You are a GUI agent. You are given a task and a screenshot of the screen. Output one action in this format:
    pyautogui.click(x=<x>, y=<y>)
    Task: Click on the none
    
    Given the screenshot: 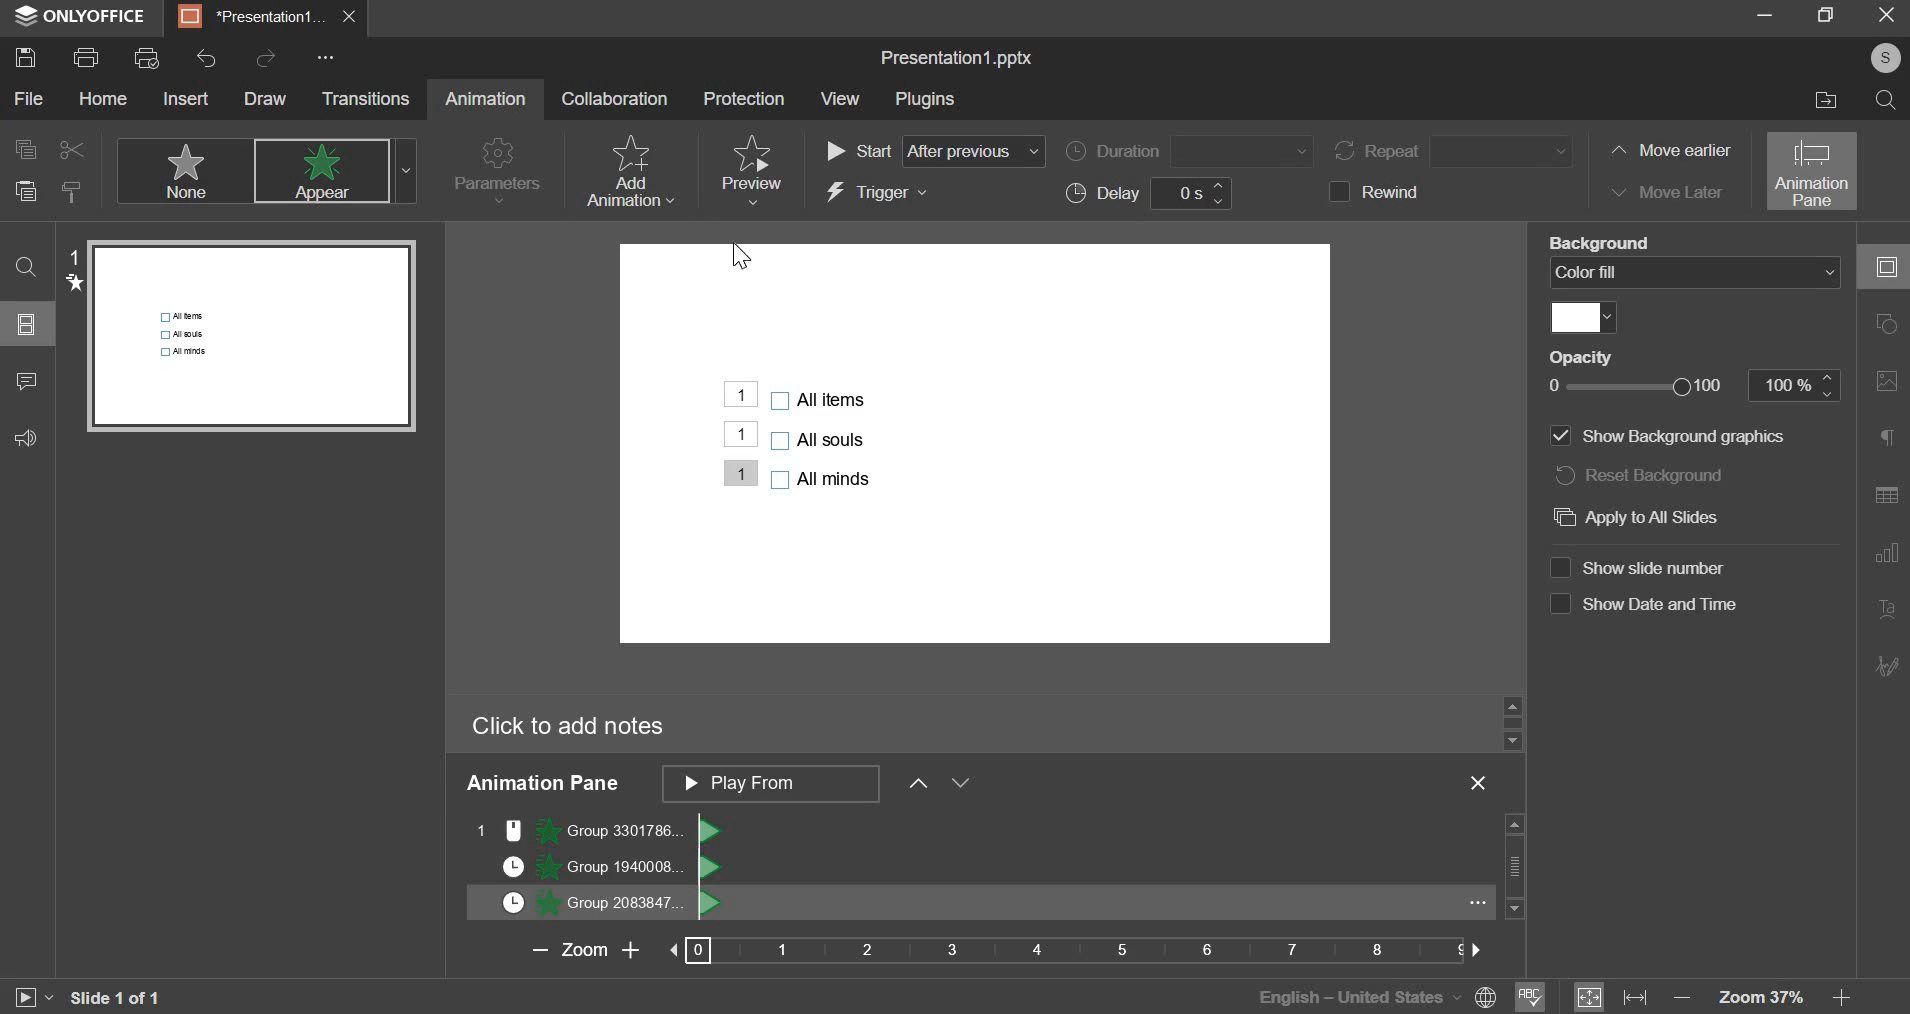 What is the action you would take?
    pyautogui.click(x=183, y=170)
    